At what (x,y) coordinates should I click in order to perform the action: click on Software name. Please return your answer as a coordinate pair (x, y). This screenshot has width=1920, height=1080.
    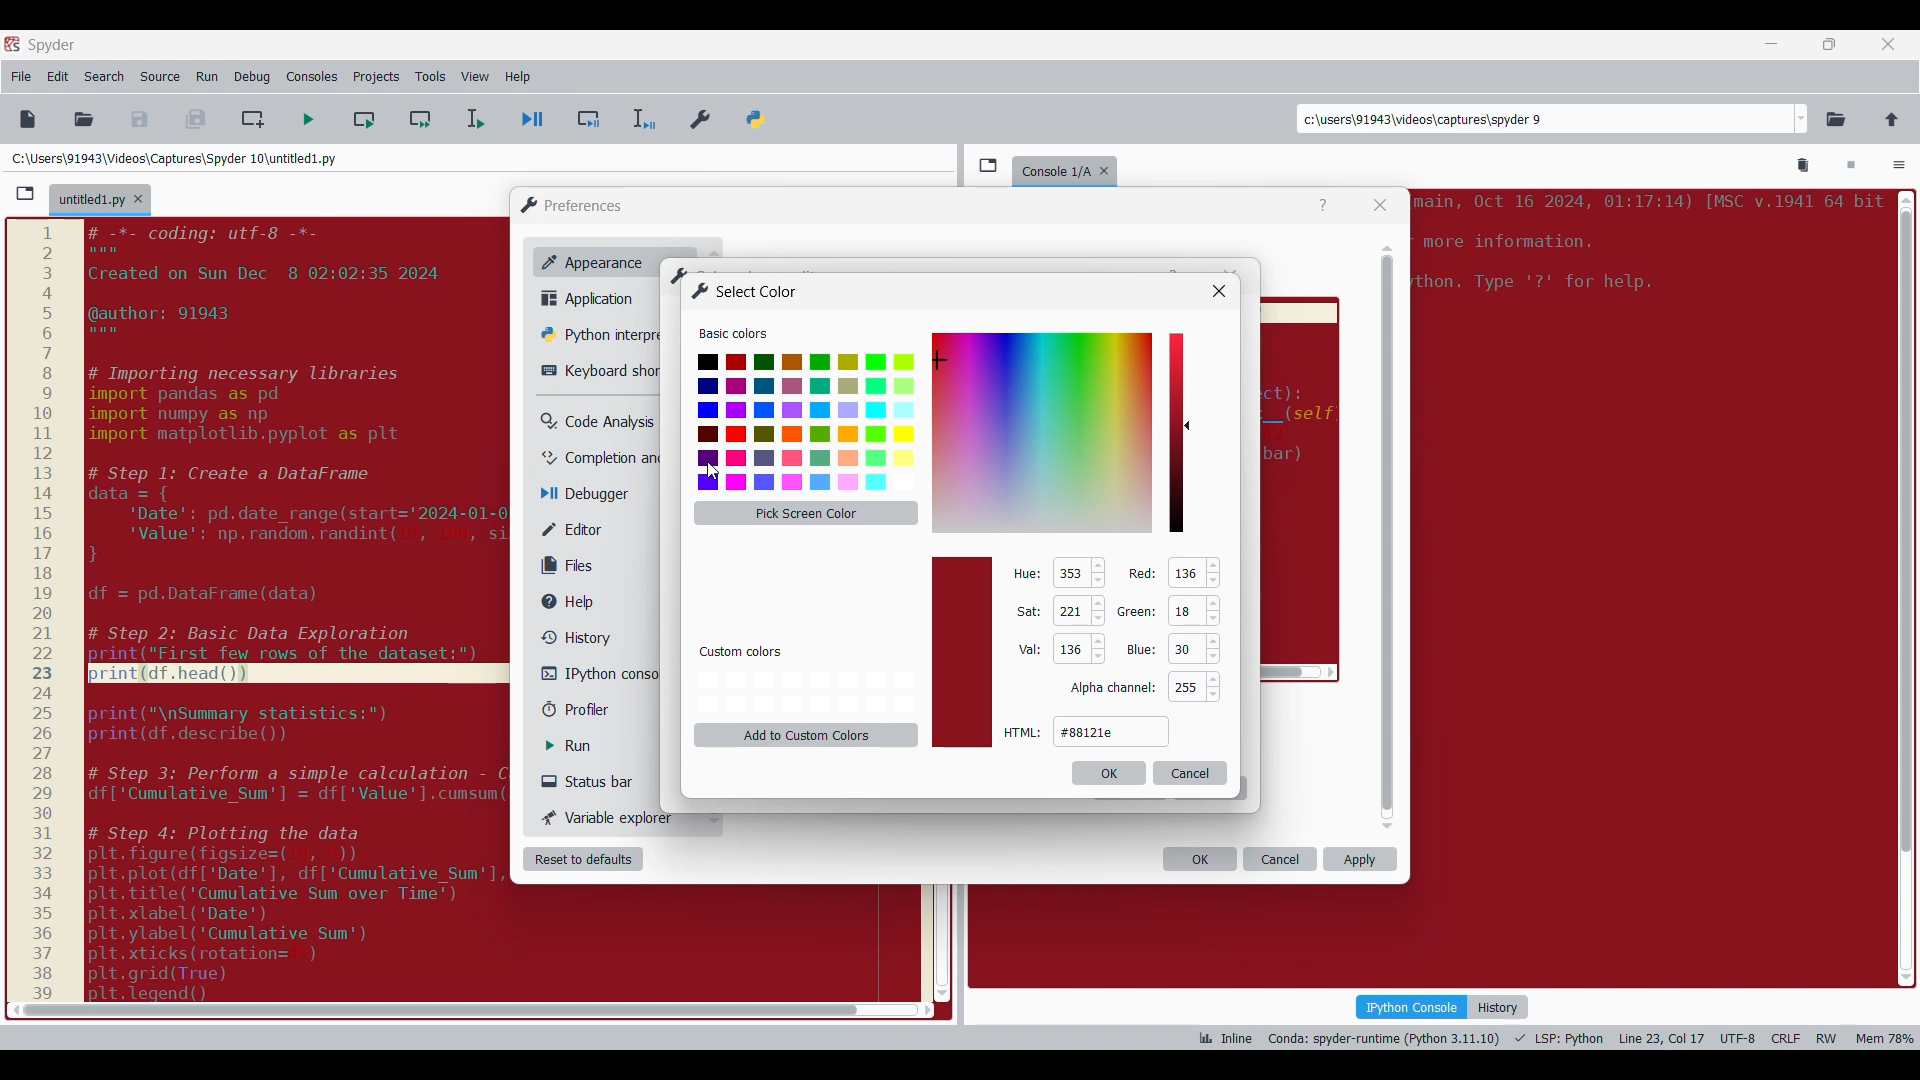
    Looking at the image, I should click on (52, 45).